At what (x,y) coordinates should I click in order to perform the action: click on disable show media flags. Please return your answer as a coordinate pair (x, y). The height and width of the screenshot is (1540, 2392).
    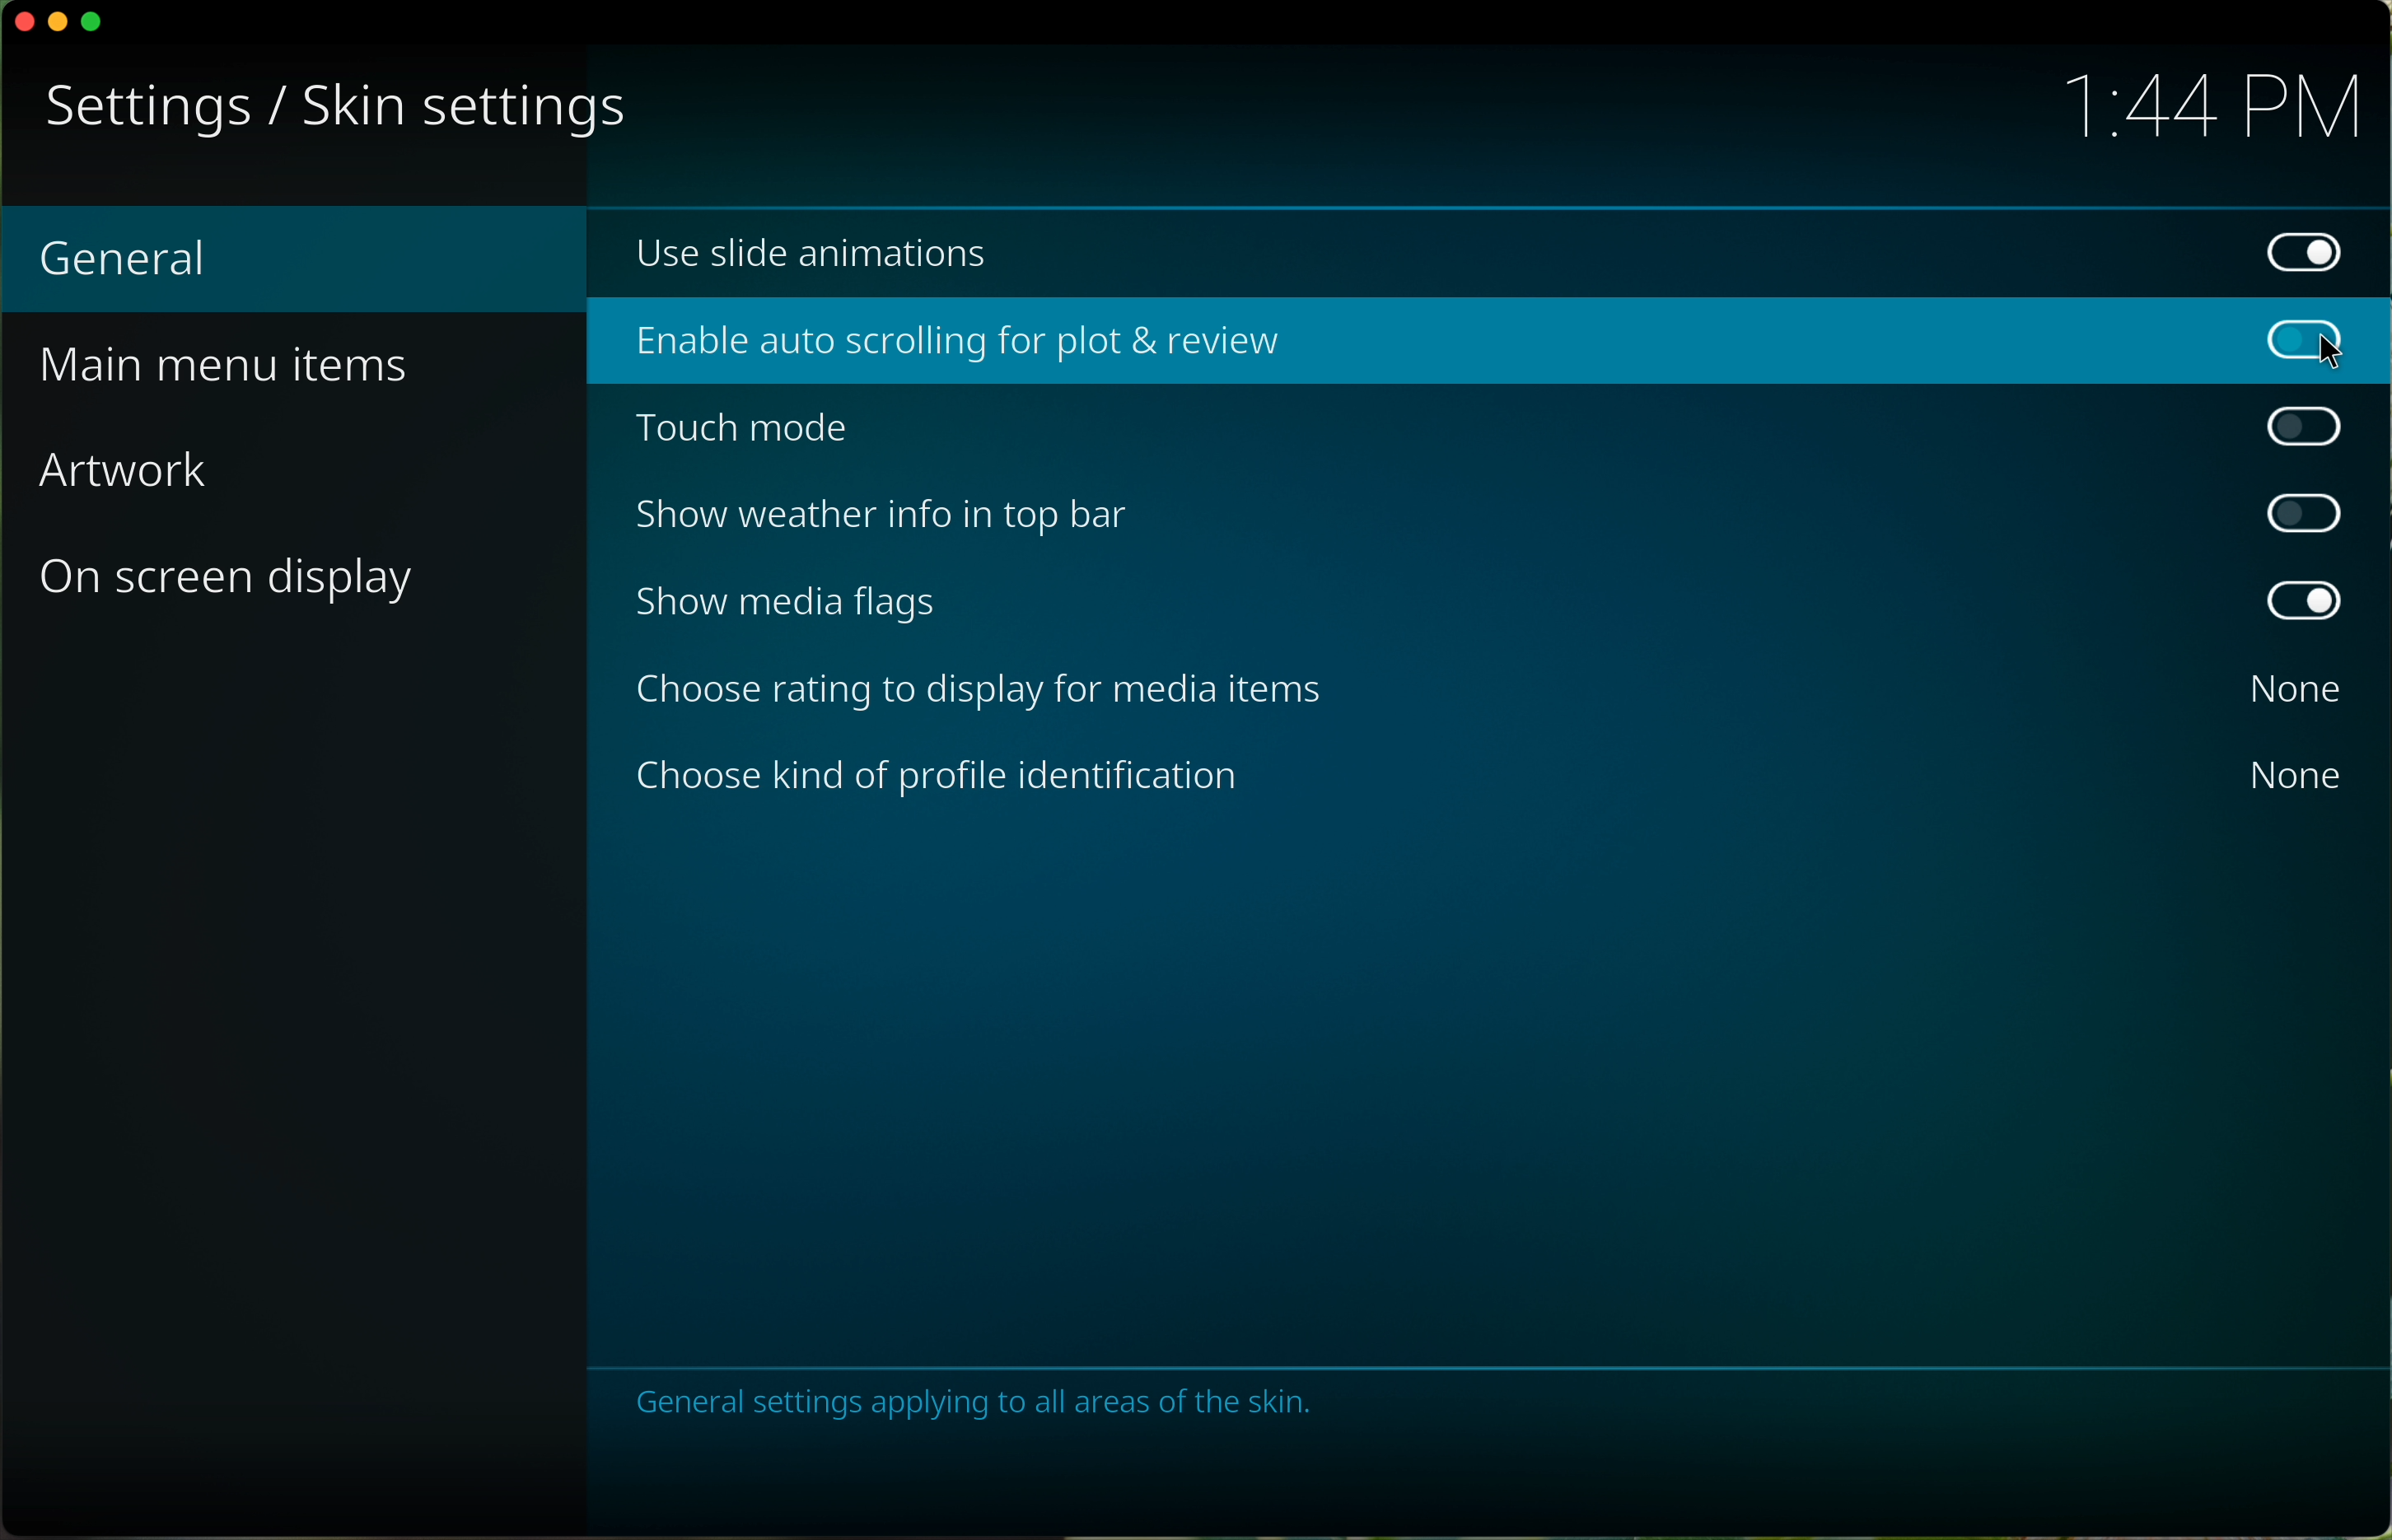
    Looking at the image, I should click on (1484, 603).